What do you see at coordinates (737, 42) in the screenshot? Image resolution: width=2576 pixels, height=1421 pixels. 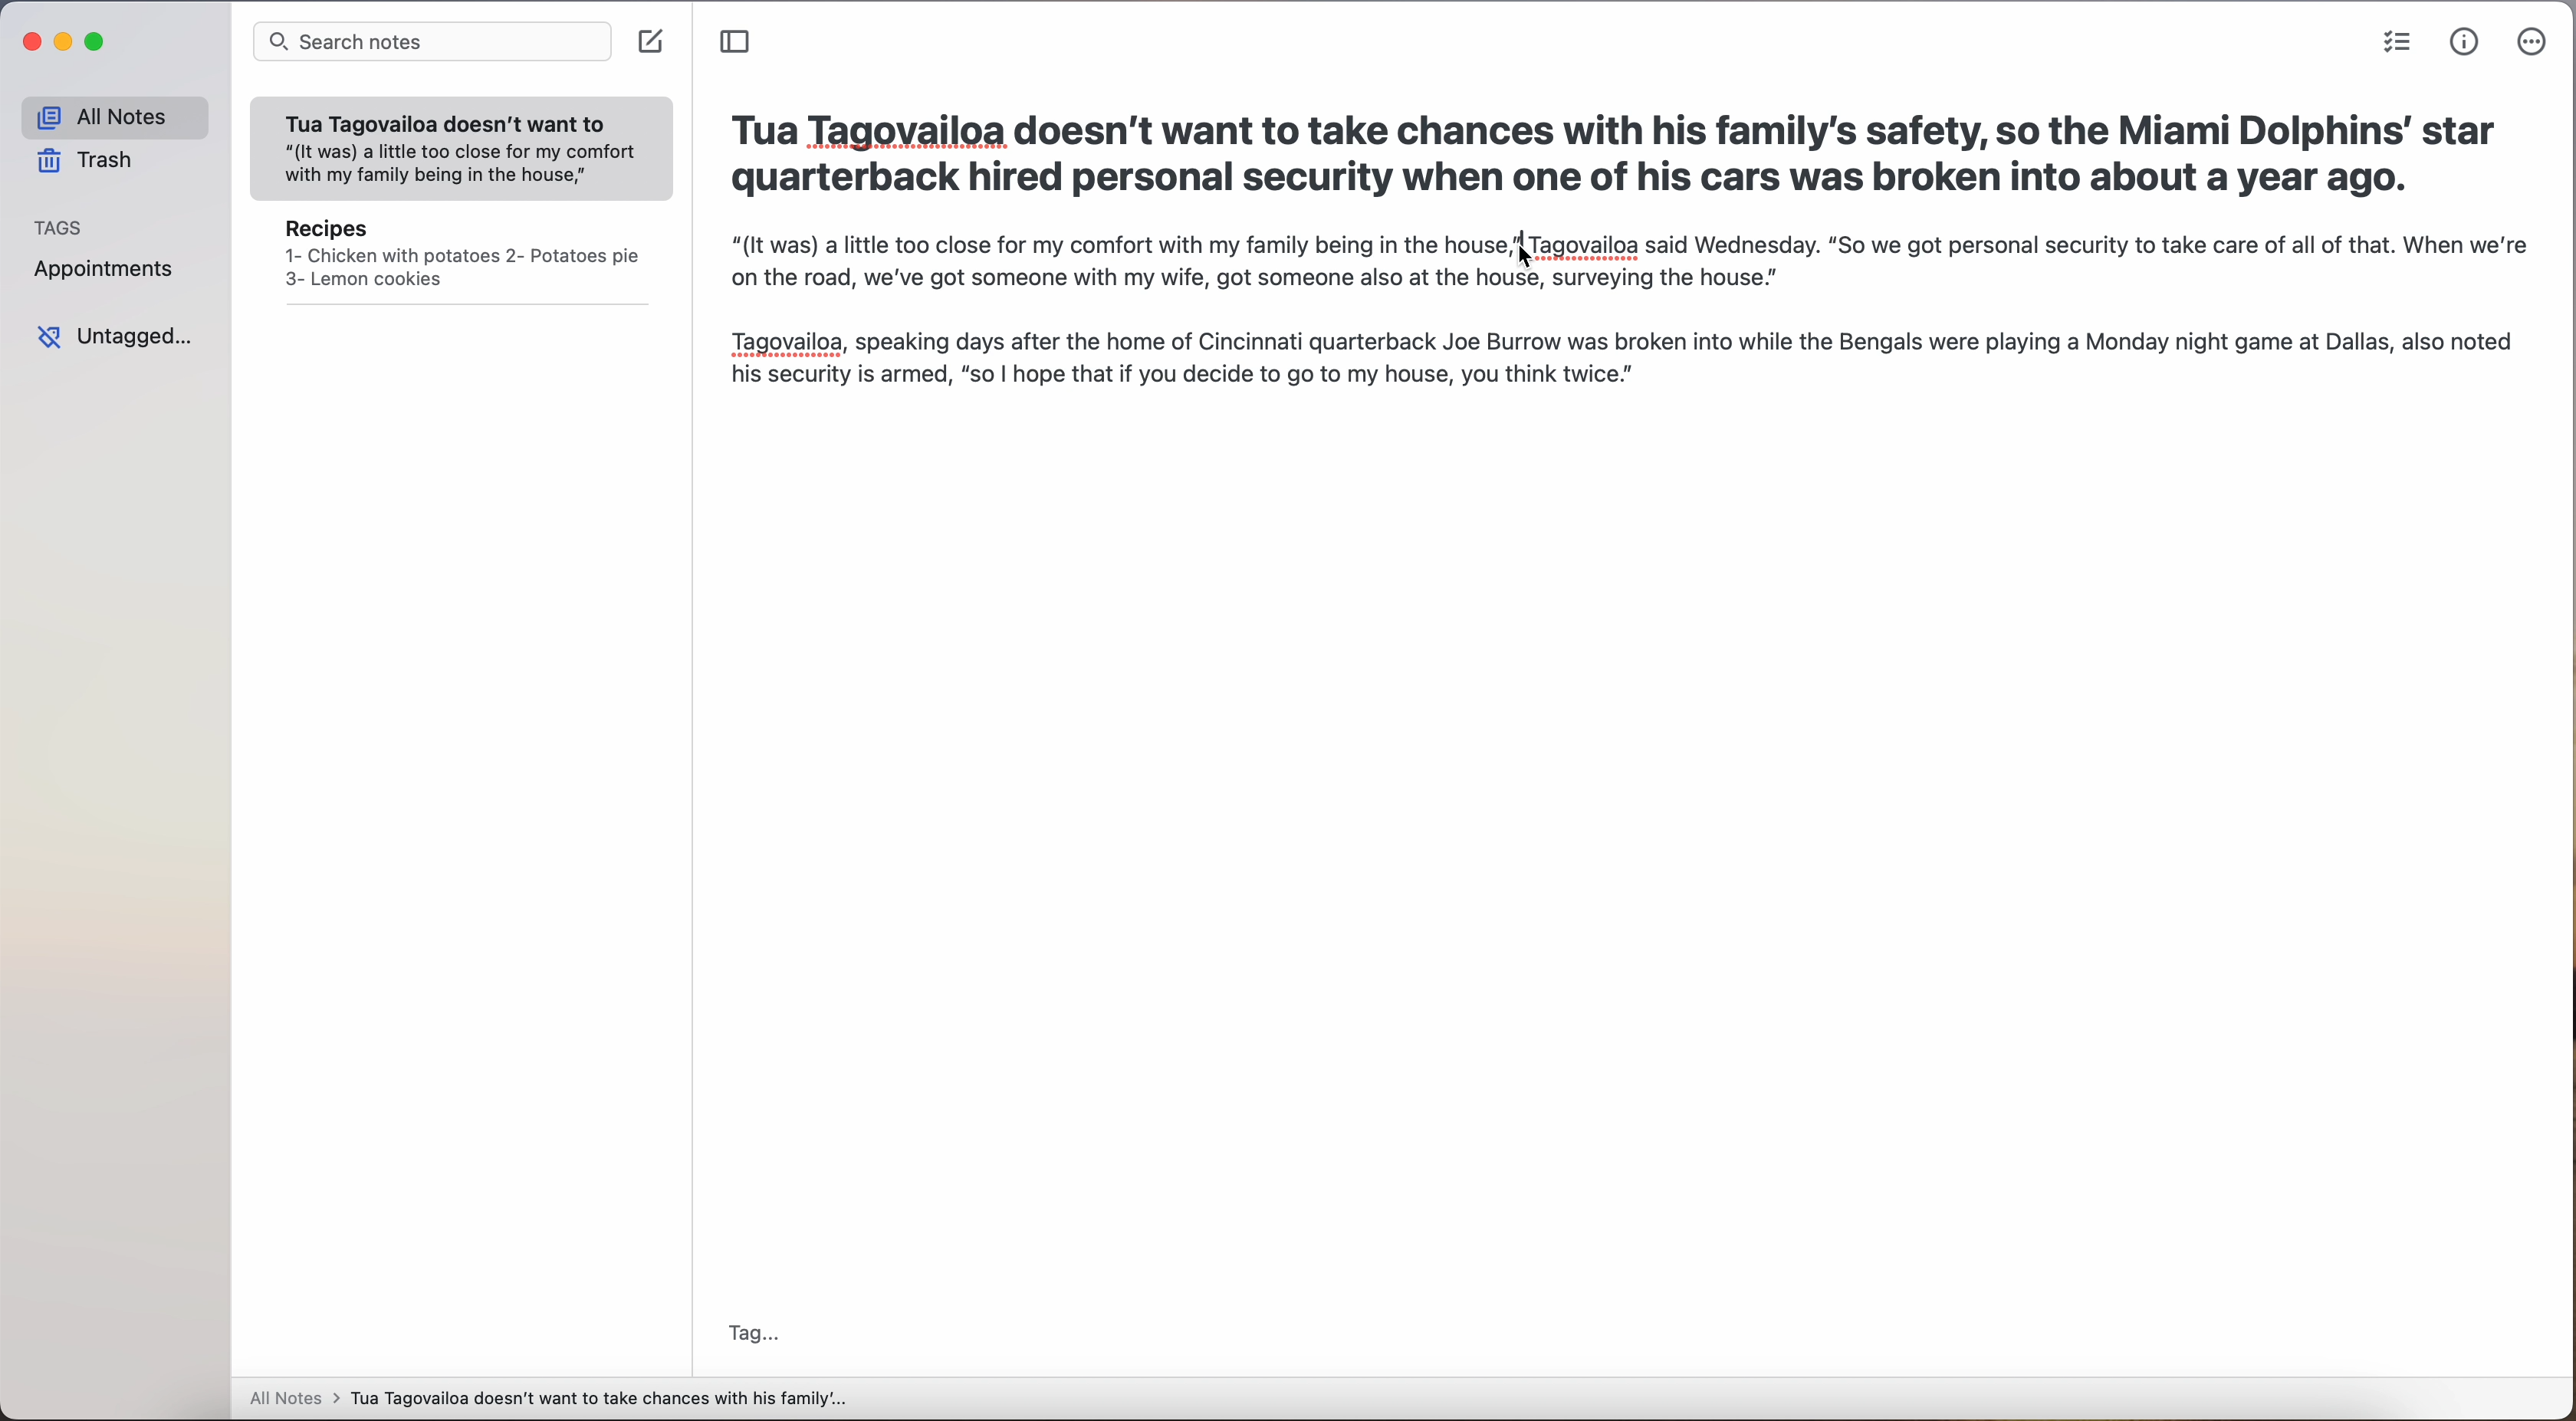 I see `toggle sidebar` at bounding box center [737, 42].